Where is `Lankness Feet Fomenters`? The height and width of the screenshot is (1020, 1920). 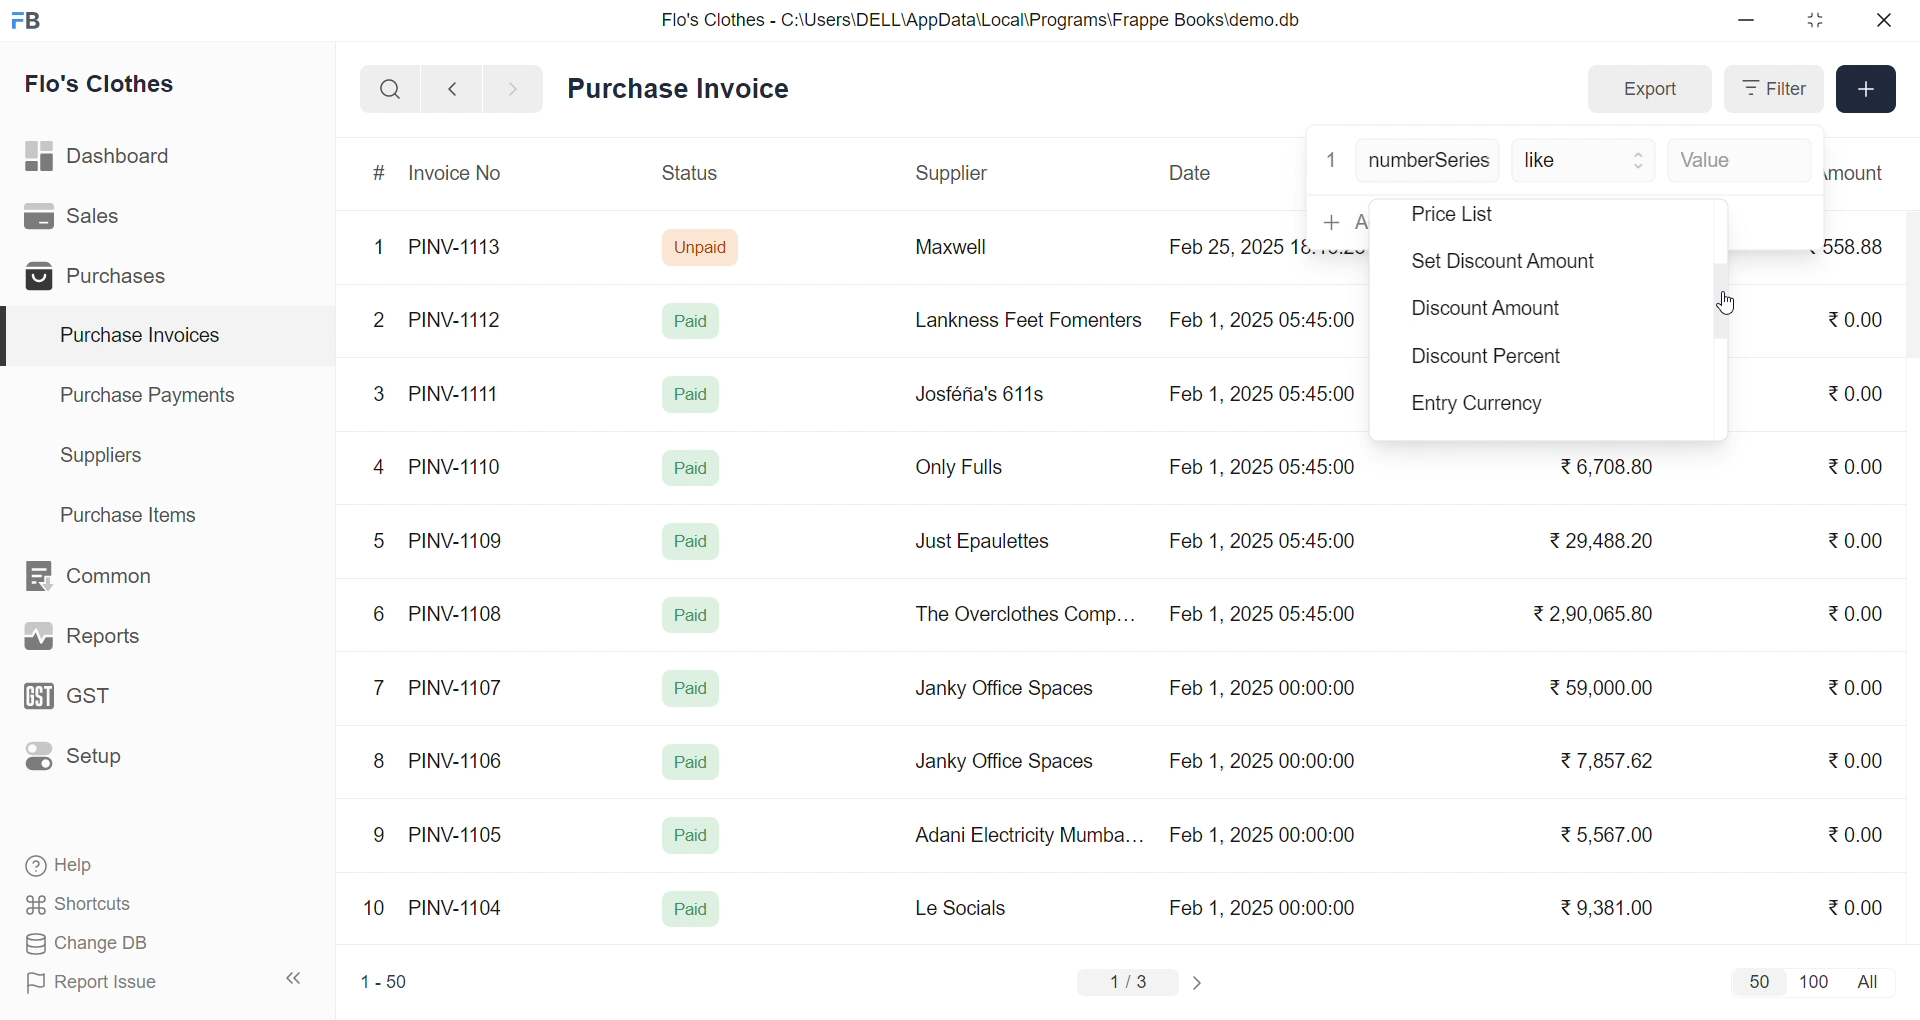
Lankness Feet Fomenters is located at coordinates (1016, 320).